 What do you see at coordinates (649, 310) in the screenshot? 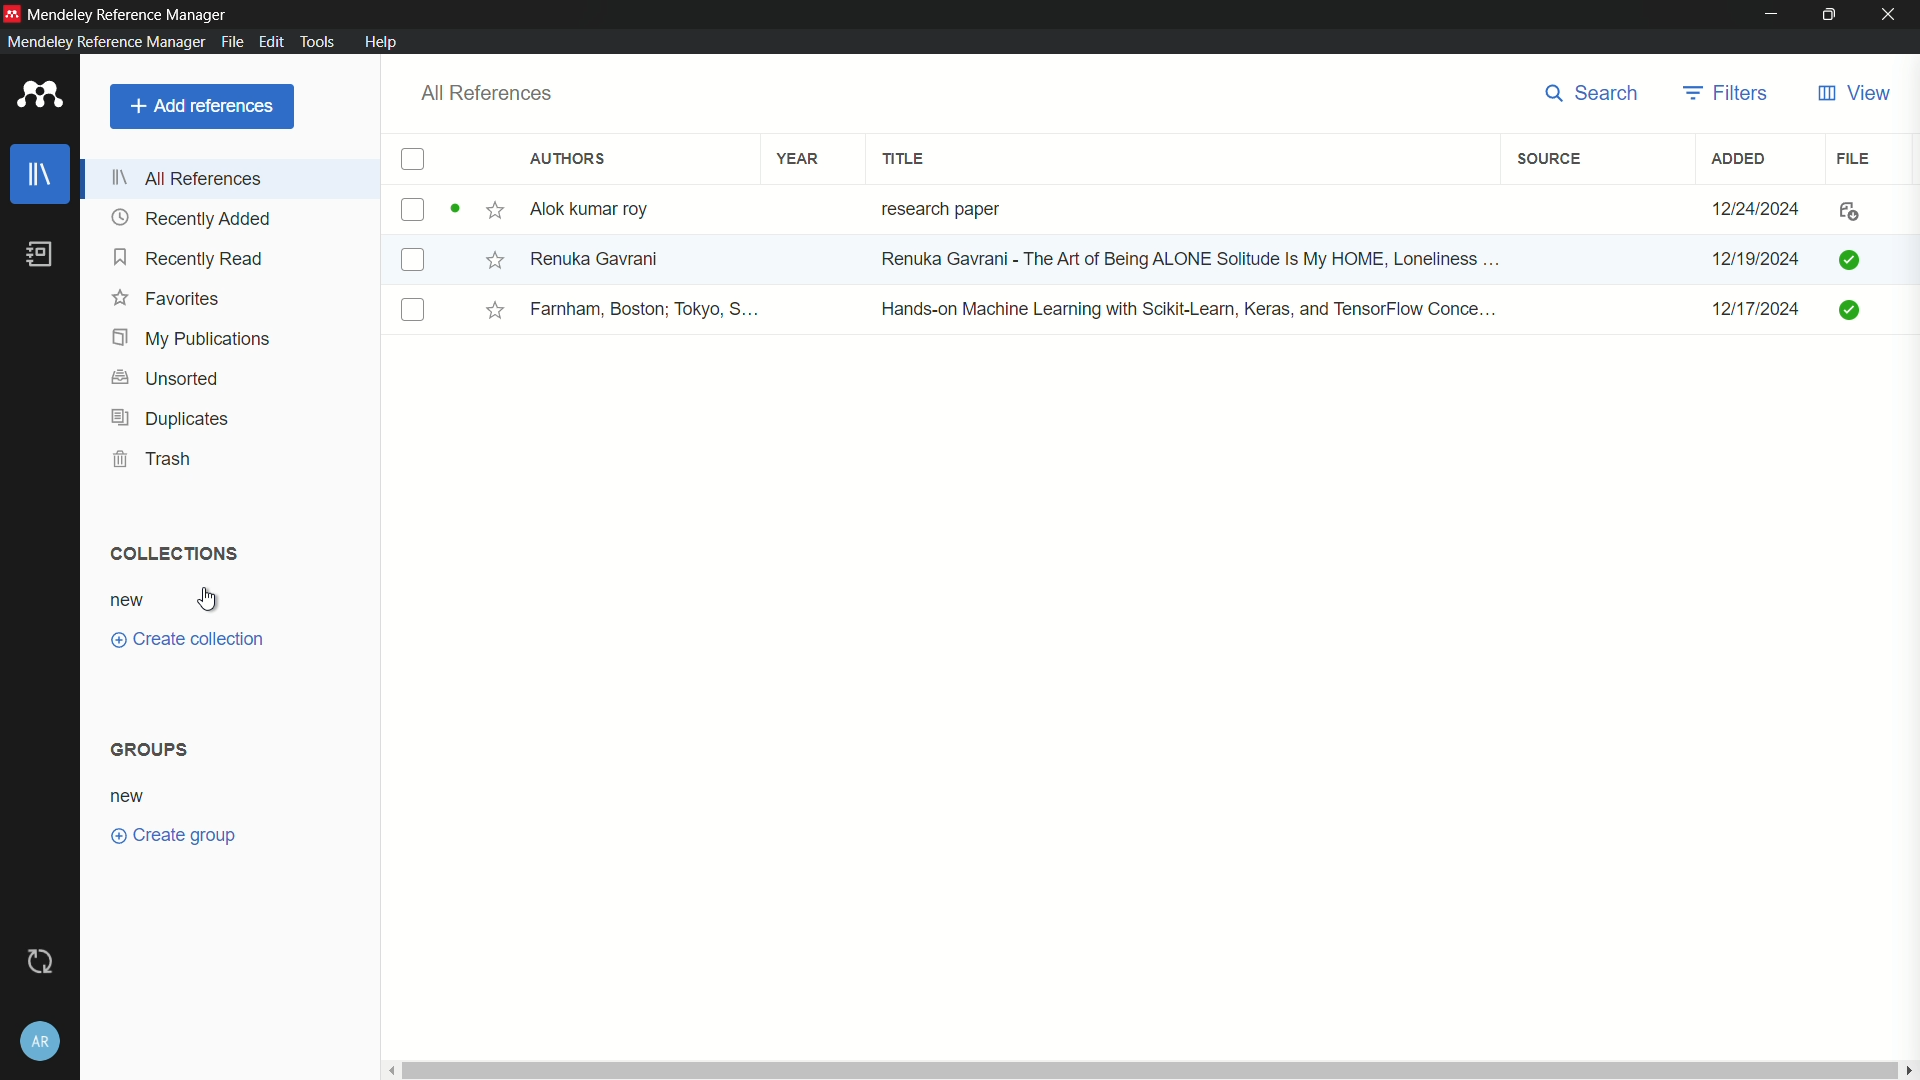
I see `Farnham, Boston; Tokyo, S...` at bounding box center [649, 310].